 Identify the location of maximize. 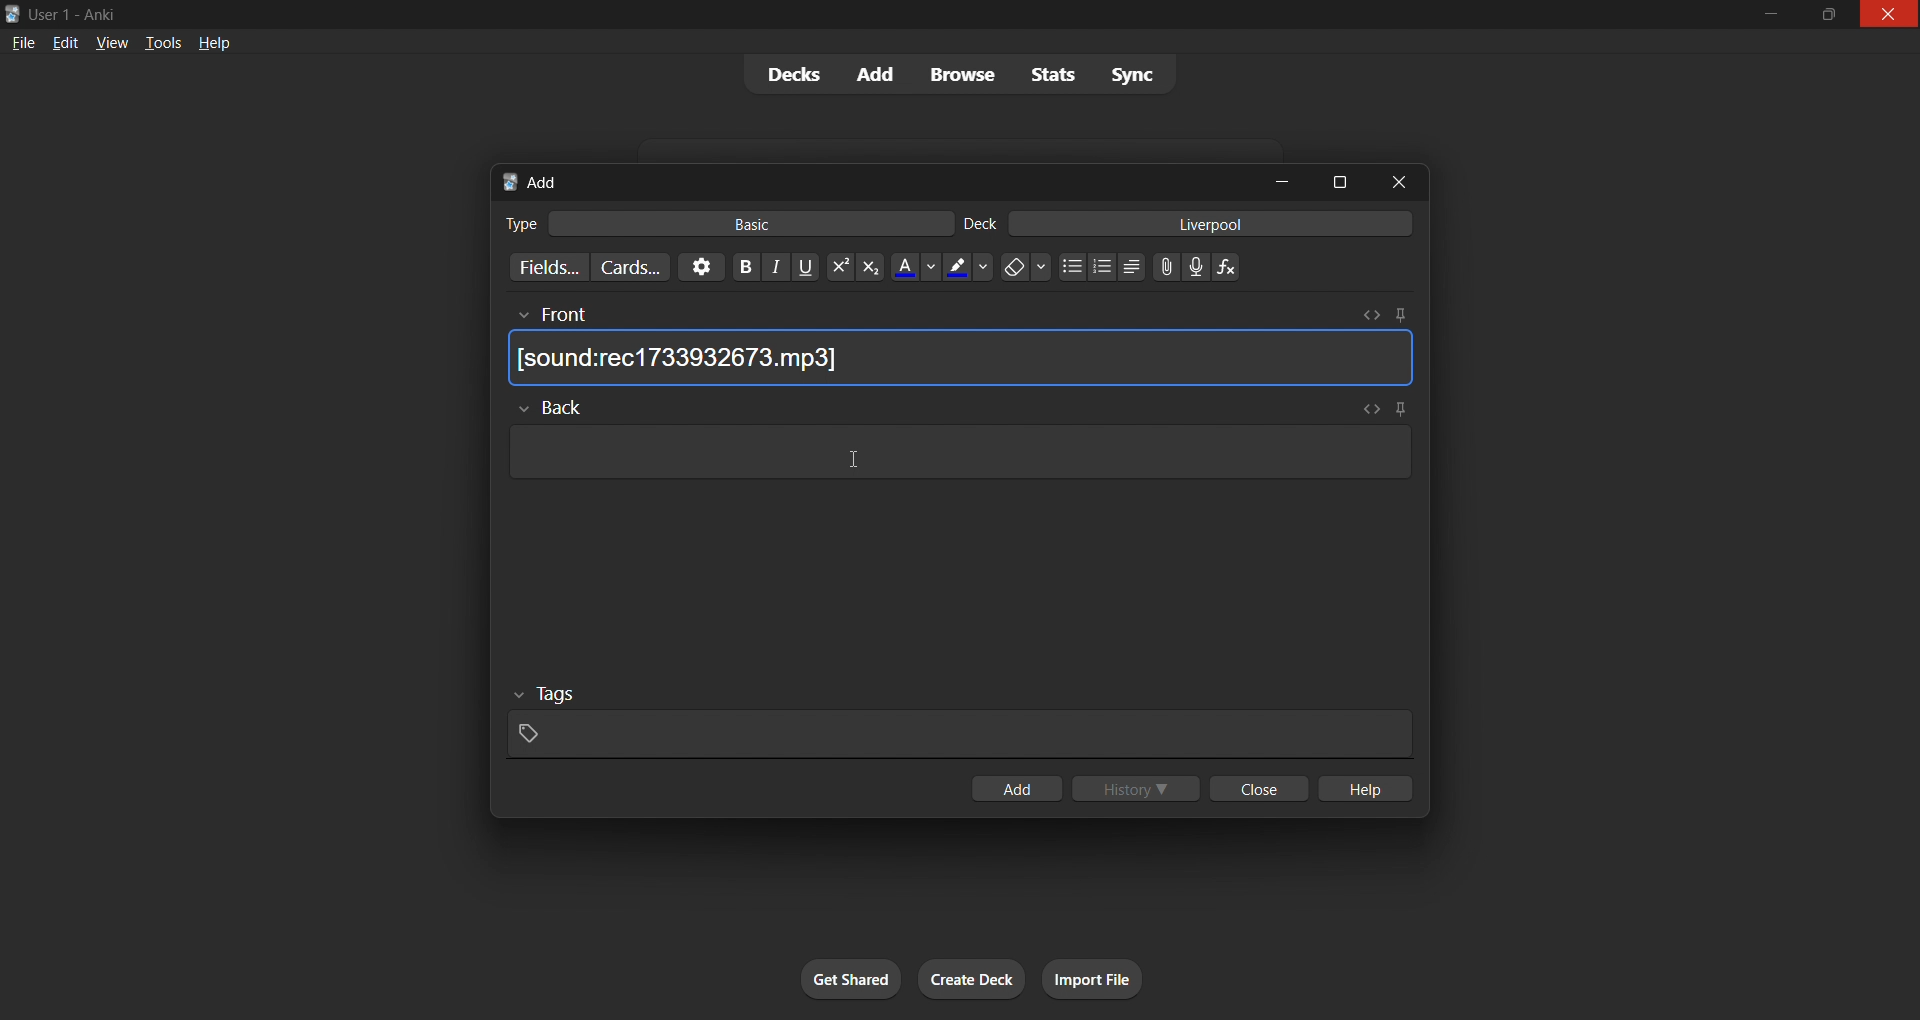
(1336, 178).